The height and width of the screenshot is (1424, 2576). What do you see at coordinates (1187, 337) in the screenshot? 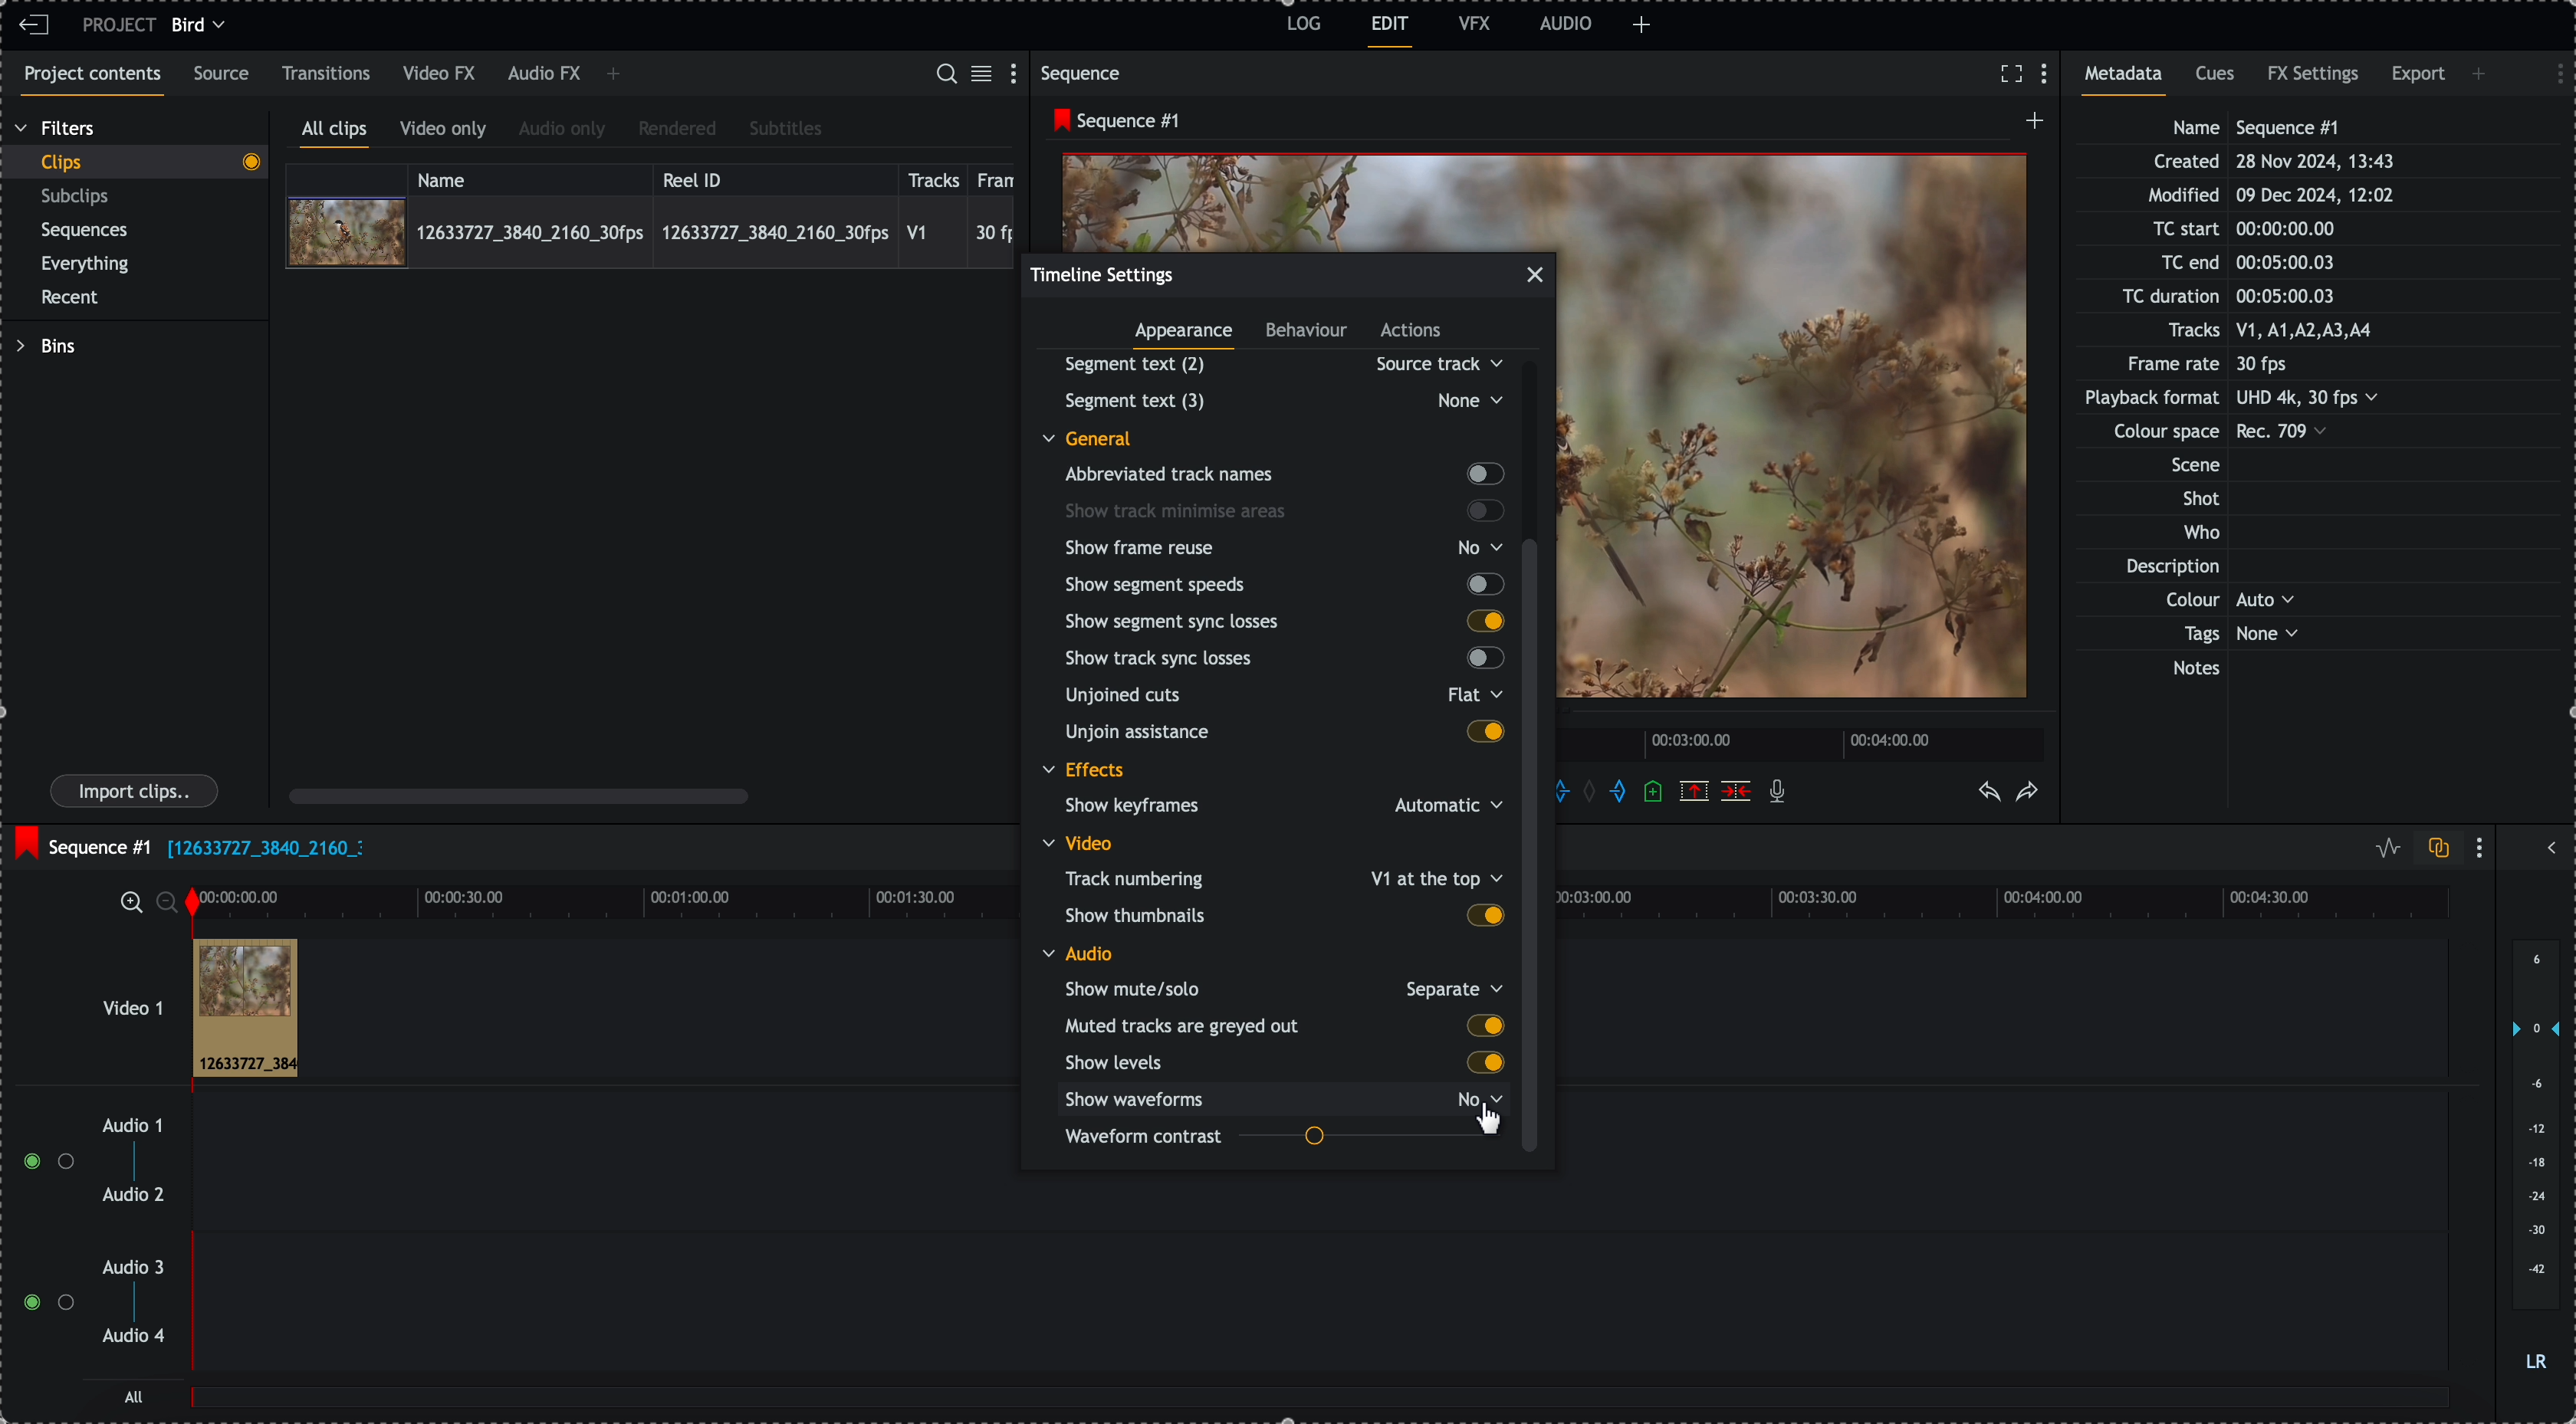
I see `appearance` at bounding box center [1187, 337].